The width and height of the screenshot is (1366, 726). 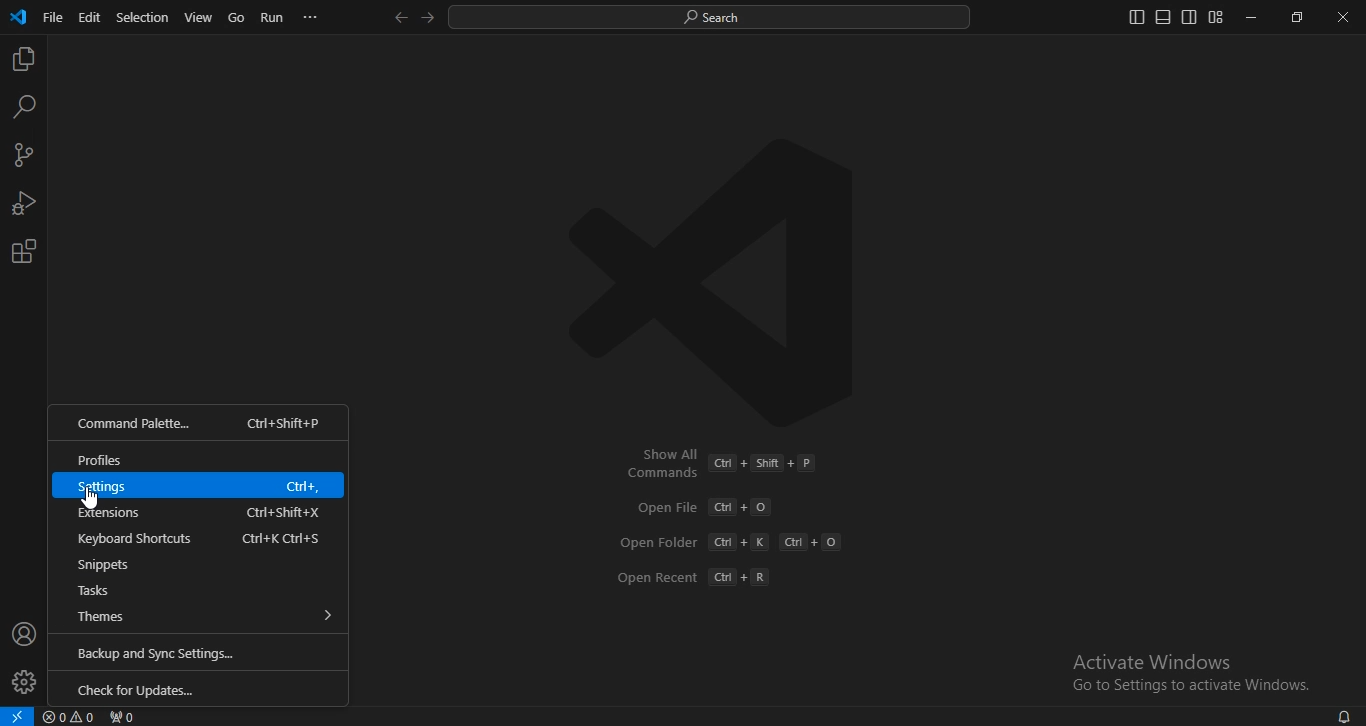 I want to click on keyboard shortcuts, so click(x=198, y=537).